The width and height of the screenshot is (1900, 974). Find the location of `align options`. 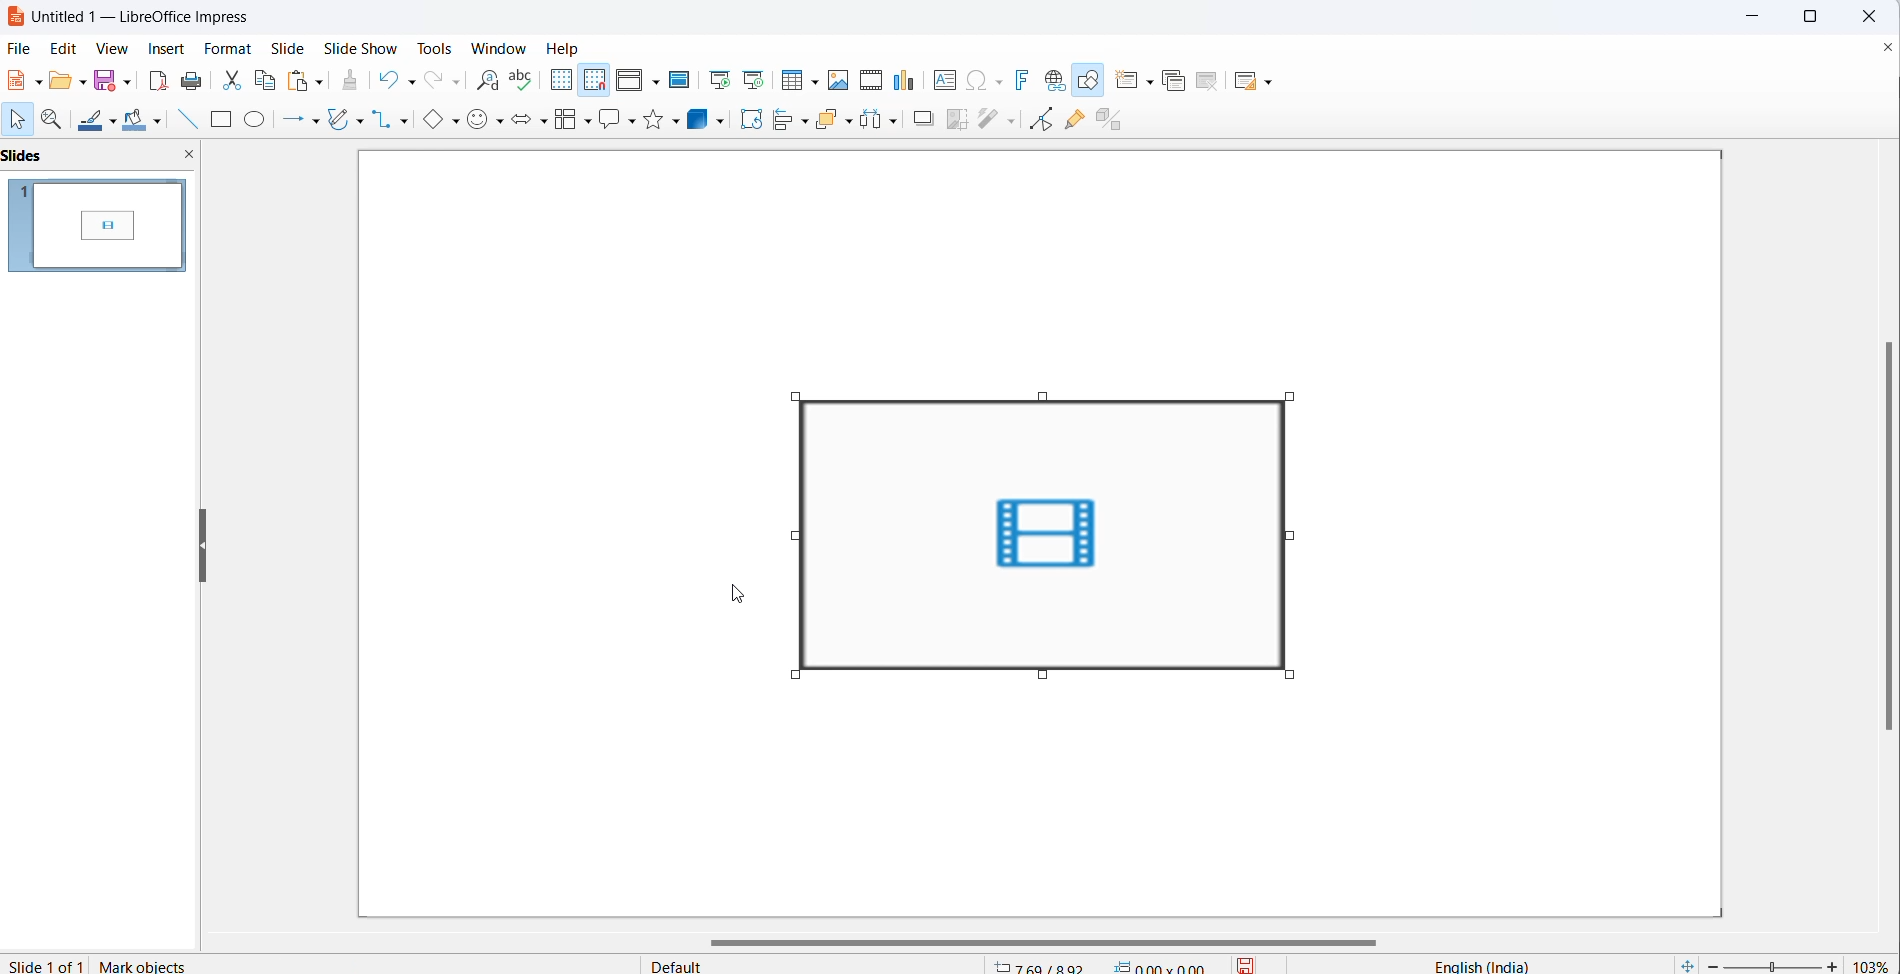

align options is located at coordinates (806, 123).